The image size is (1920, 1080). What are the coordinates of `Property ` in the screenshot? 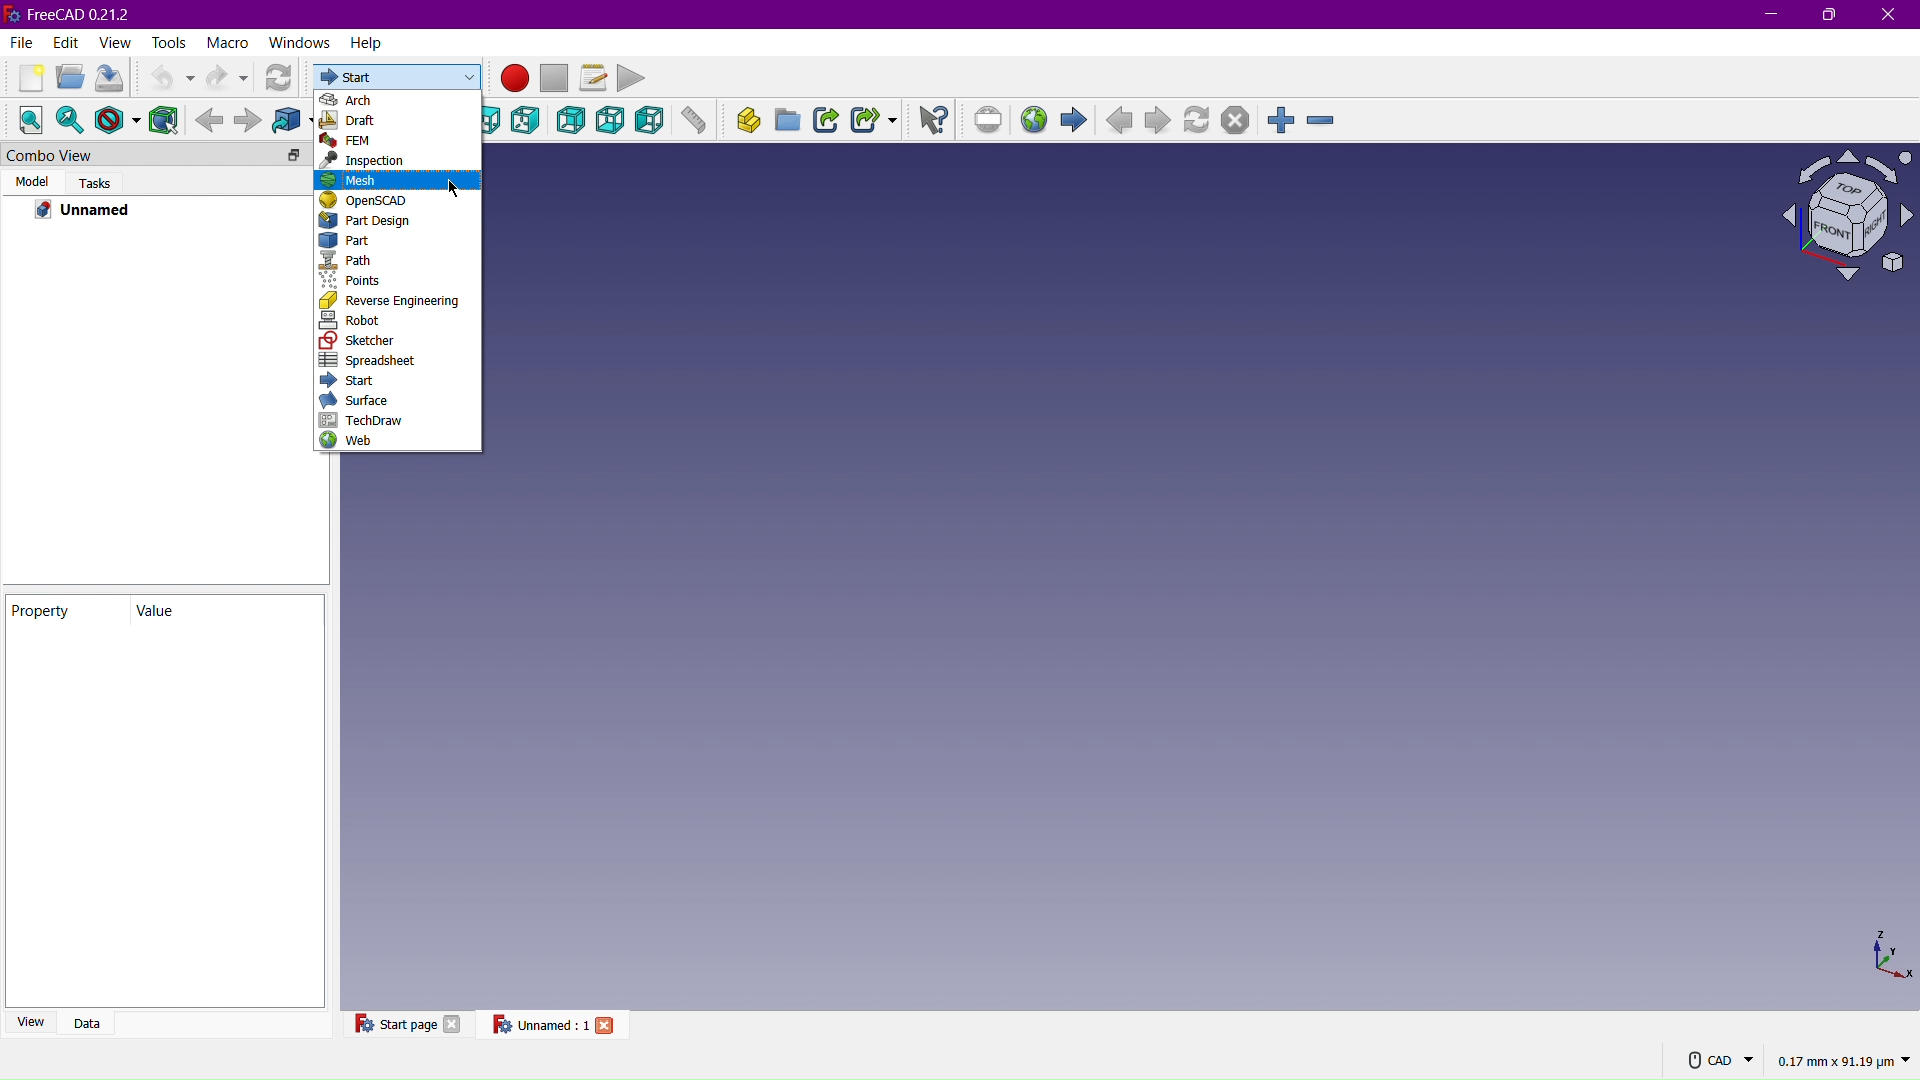 It's located at (67, 611).